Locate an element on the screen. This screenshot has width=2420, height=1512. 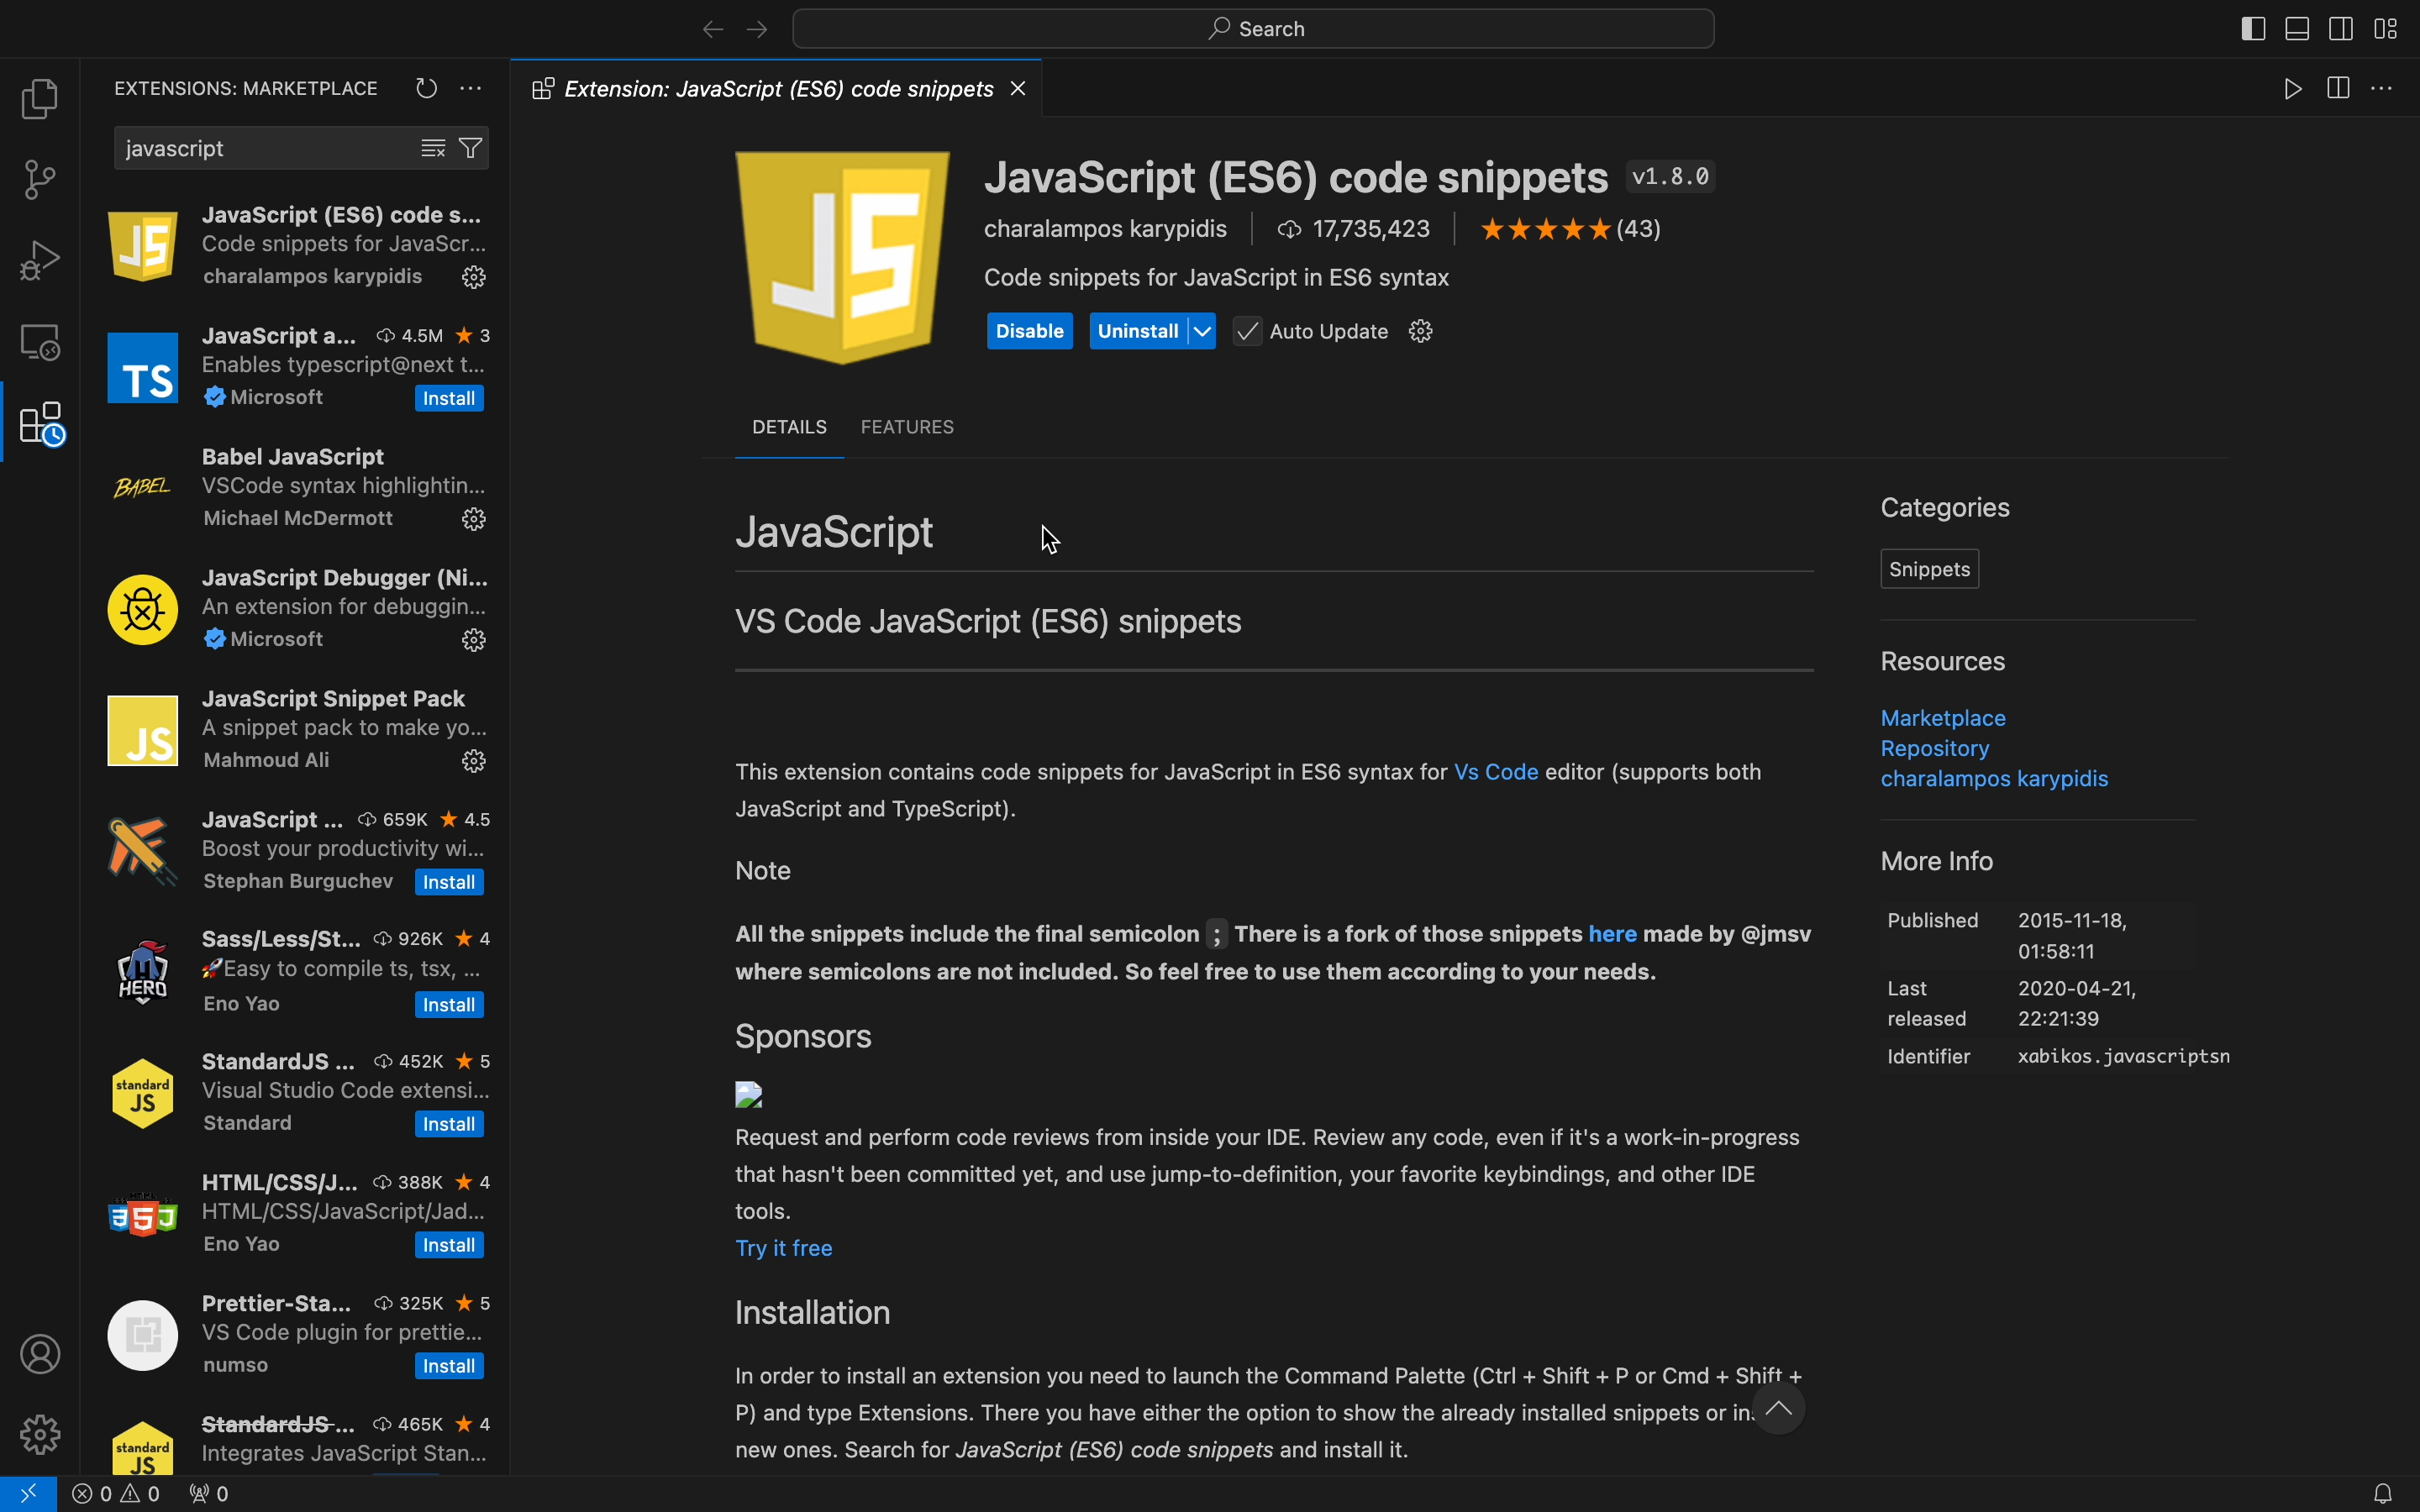
toggle bar is located at coordinates (2248, 28).